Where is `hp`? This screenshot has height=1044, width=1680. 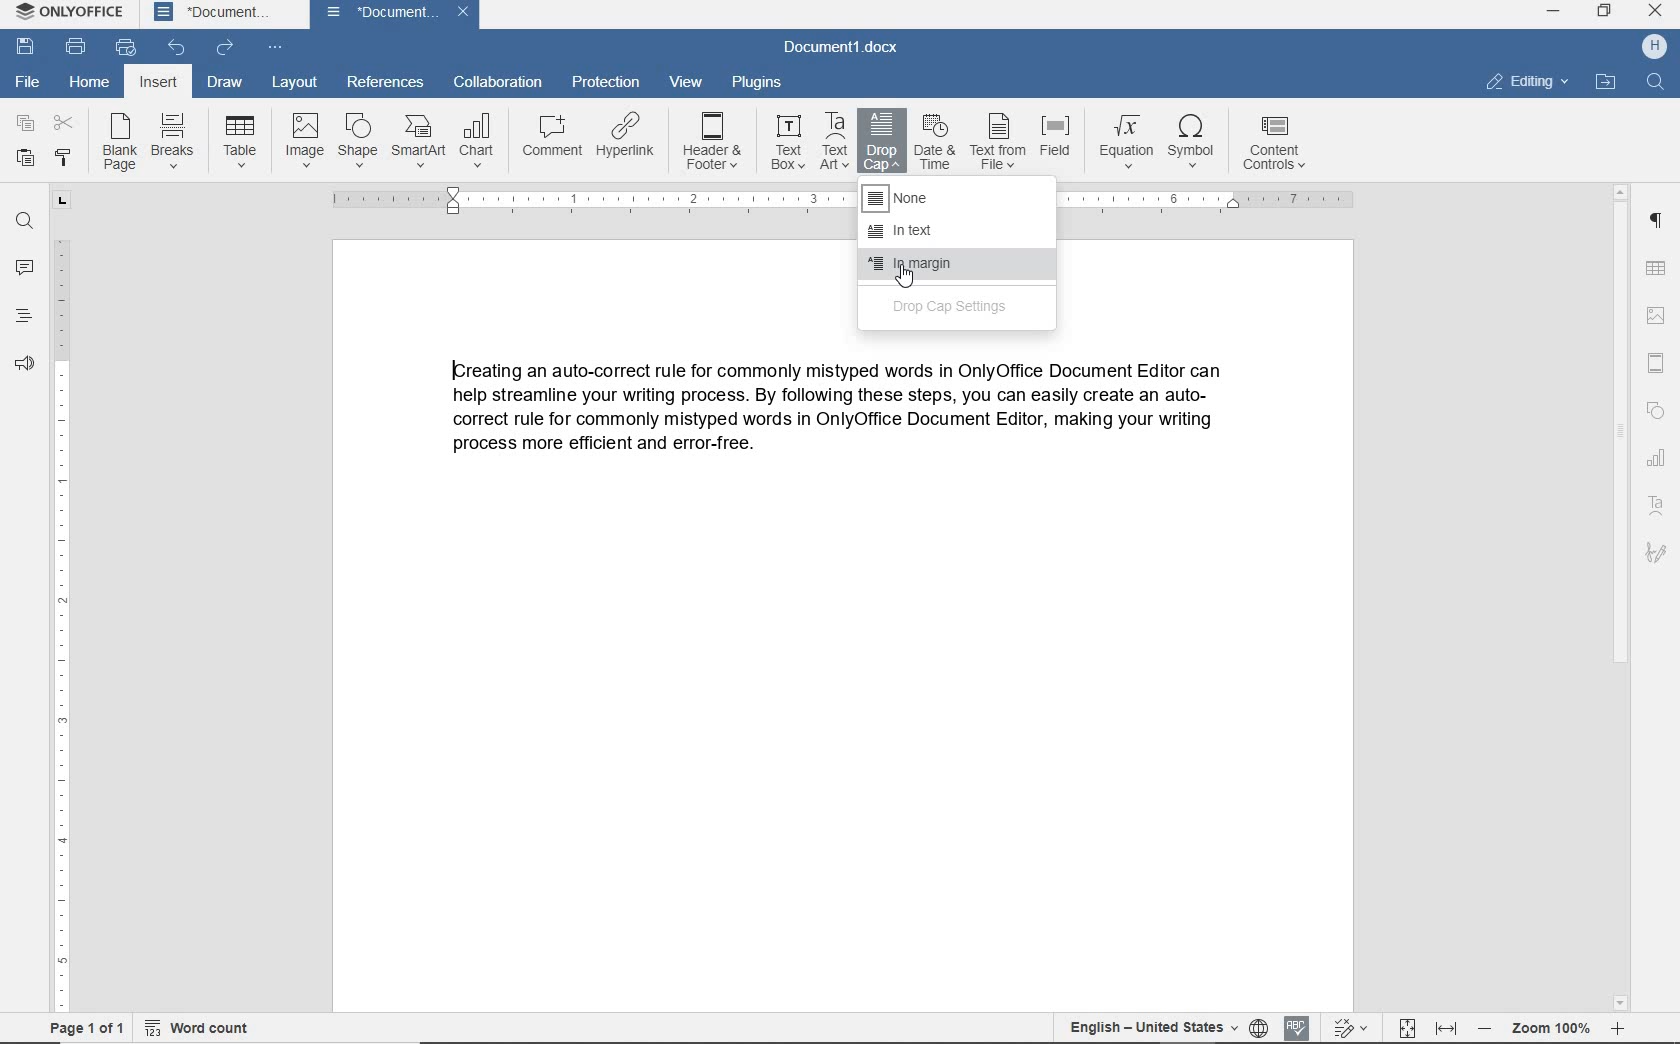 hp is located at coordinates (1653, 47).